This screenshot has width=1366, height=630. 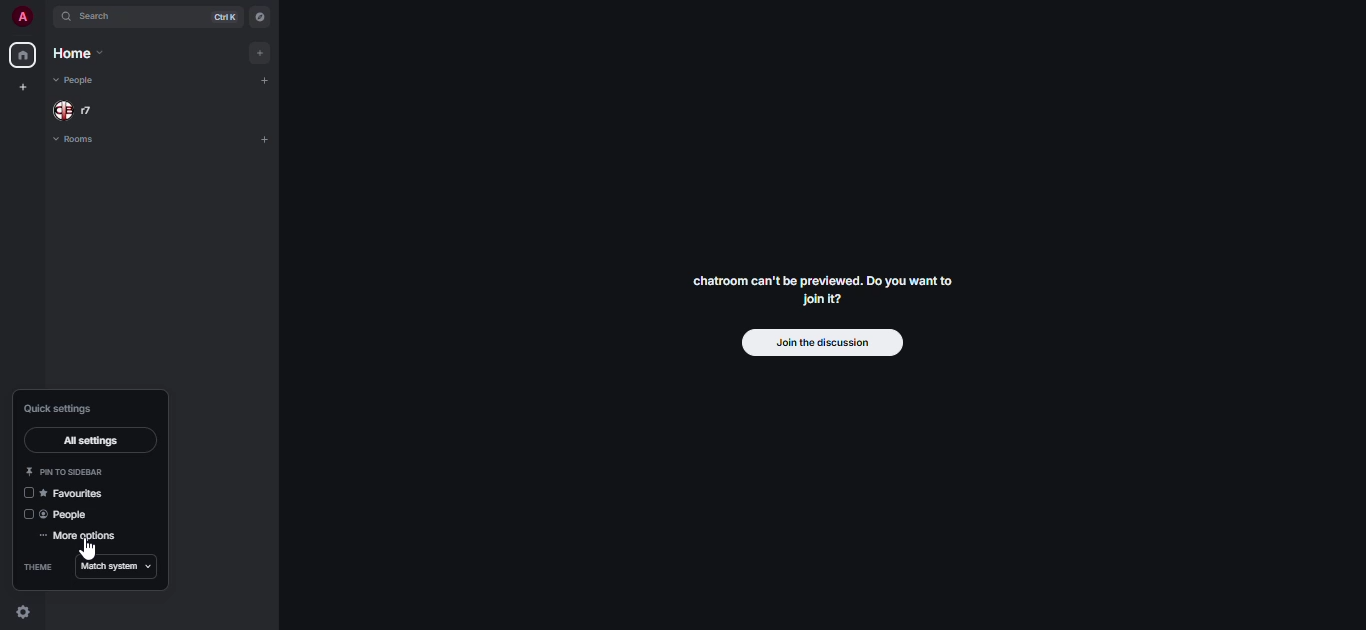 What do you see at coordinates (24, 613) in the screenshot?
I see `quick settings` at bounding box center [24, 613].